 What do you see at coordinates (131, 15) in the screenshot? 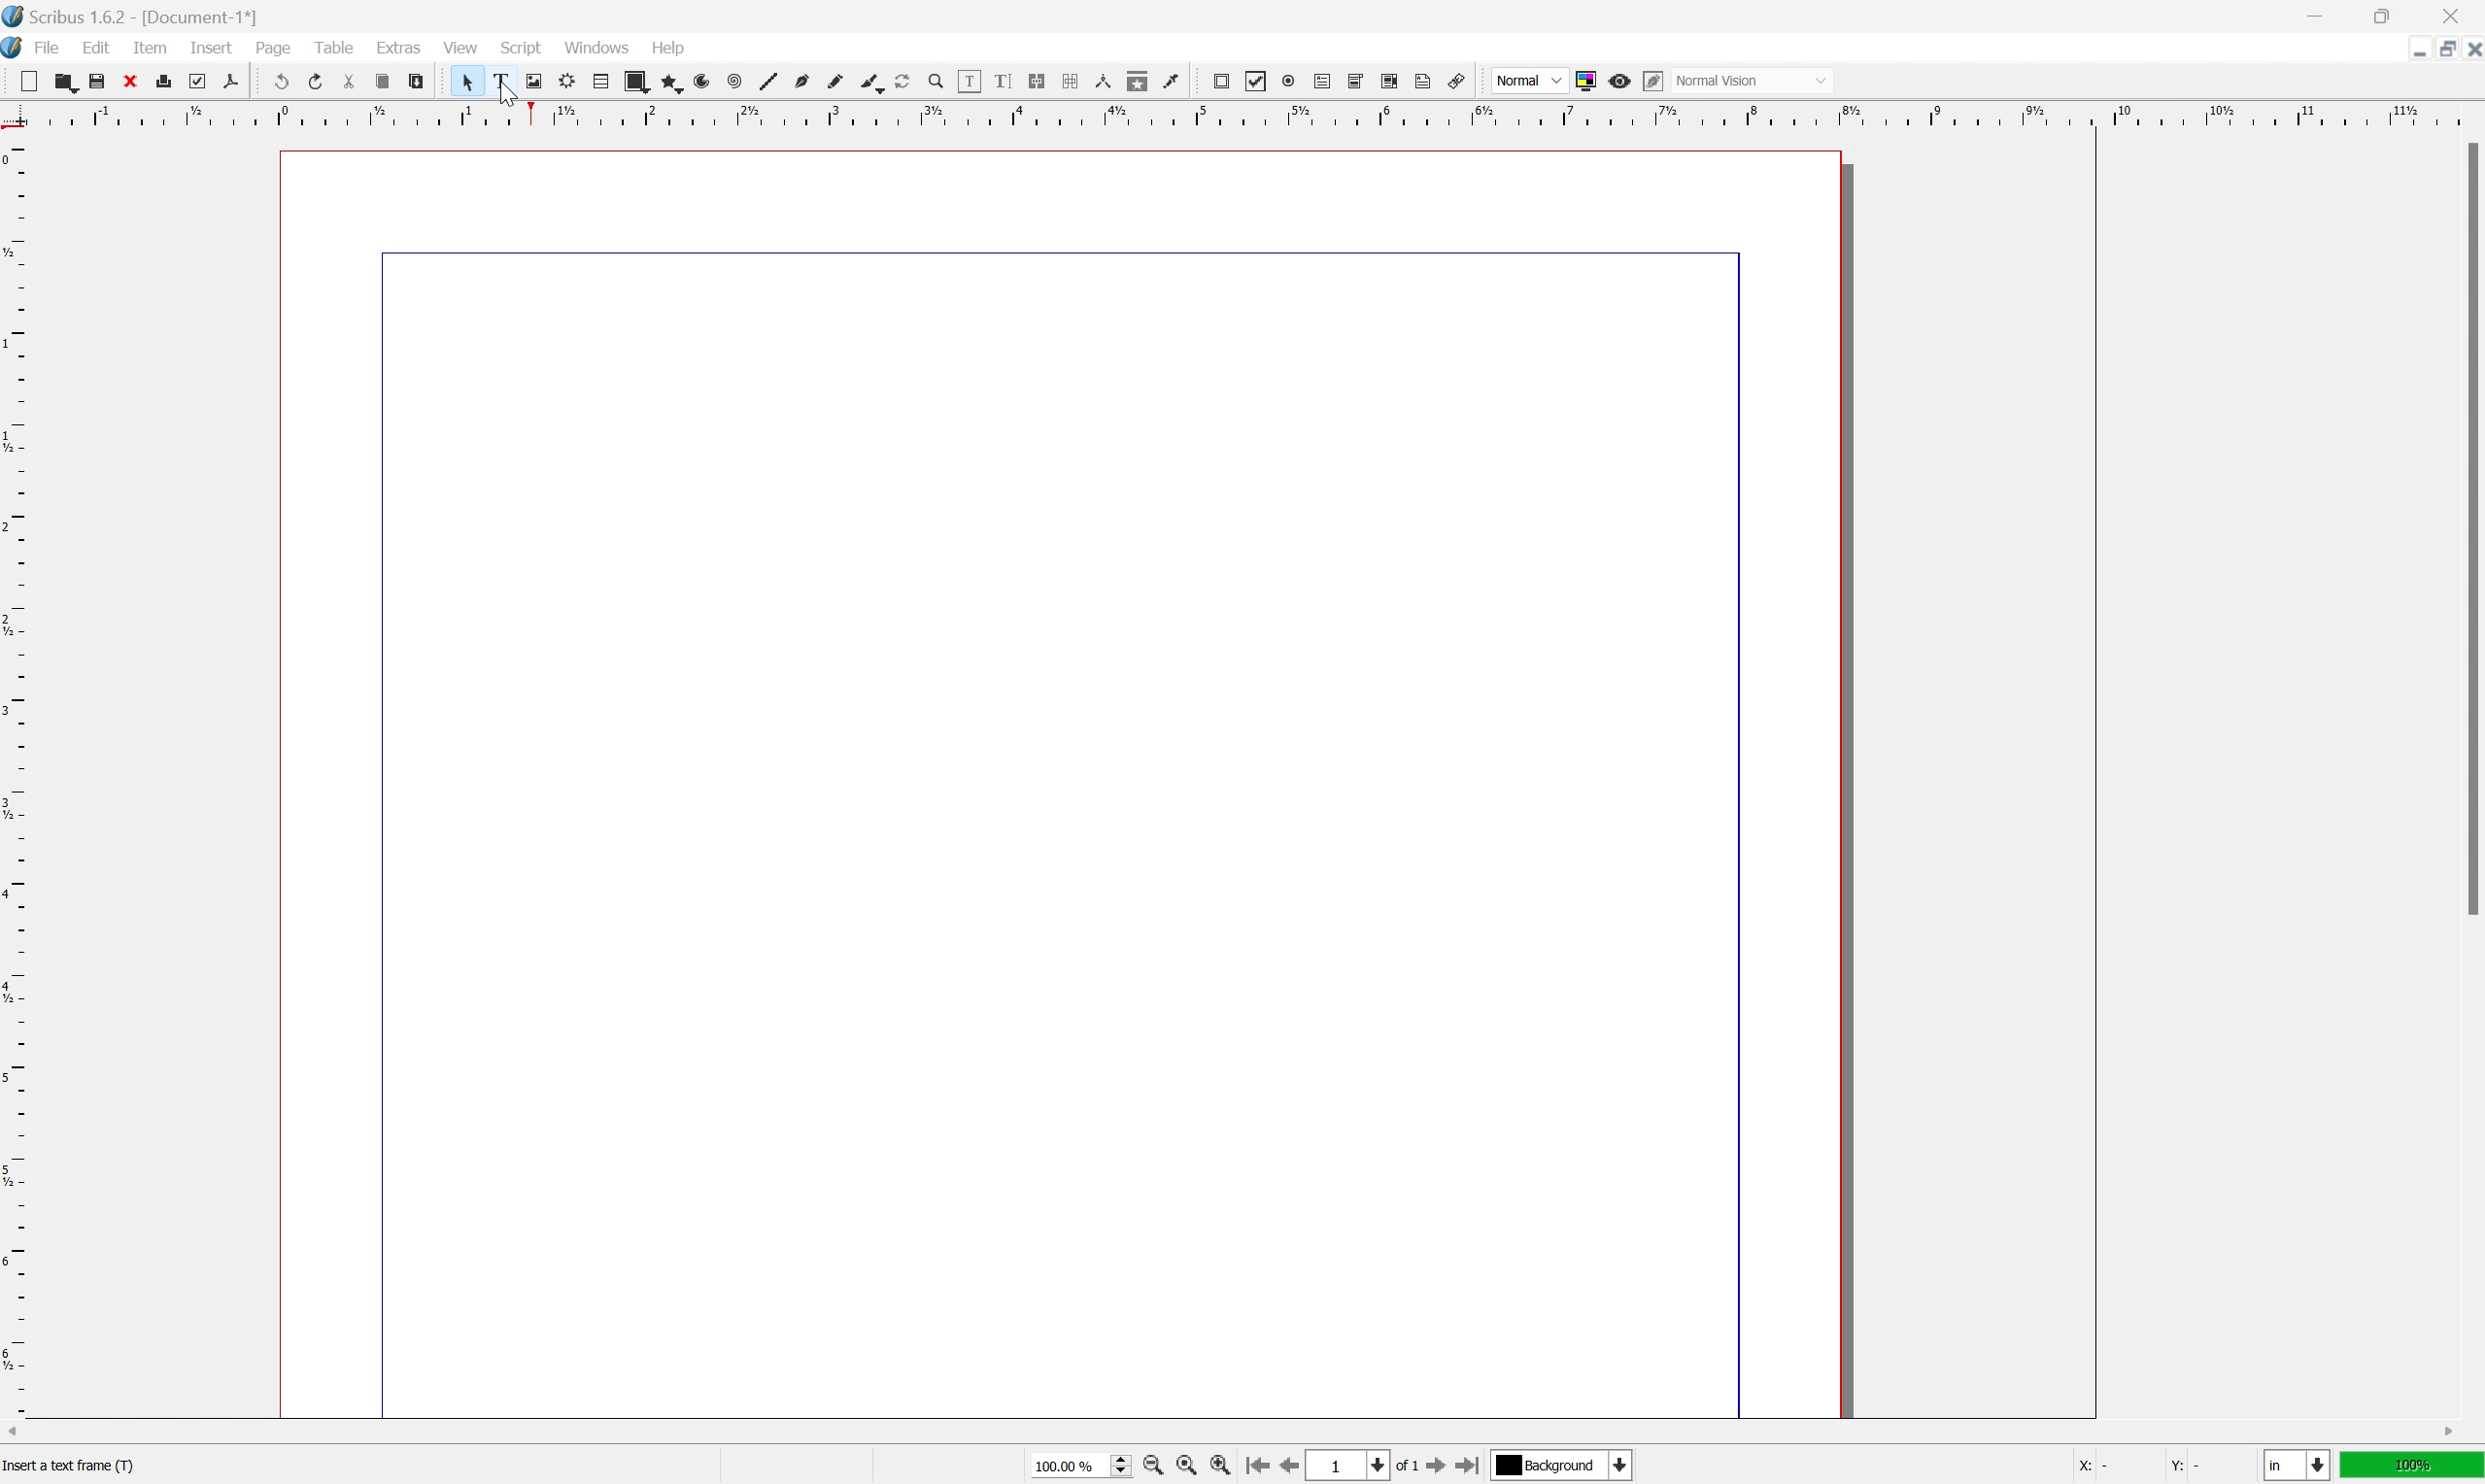
I see `scribus 1.6.2 - [document-1*]` at bounding box center [131, 15].